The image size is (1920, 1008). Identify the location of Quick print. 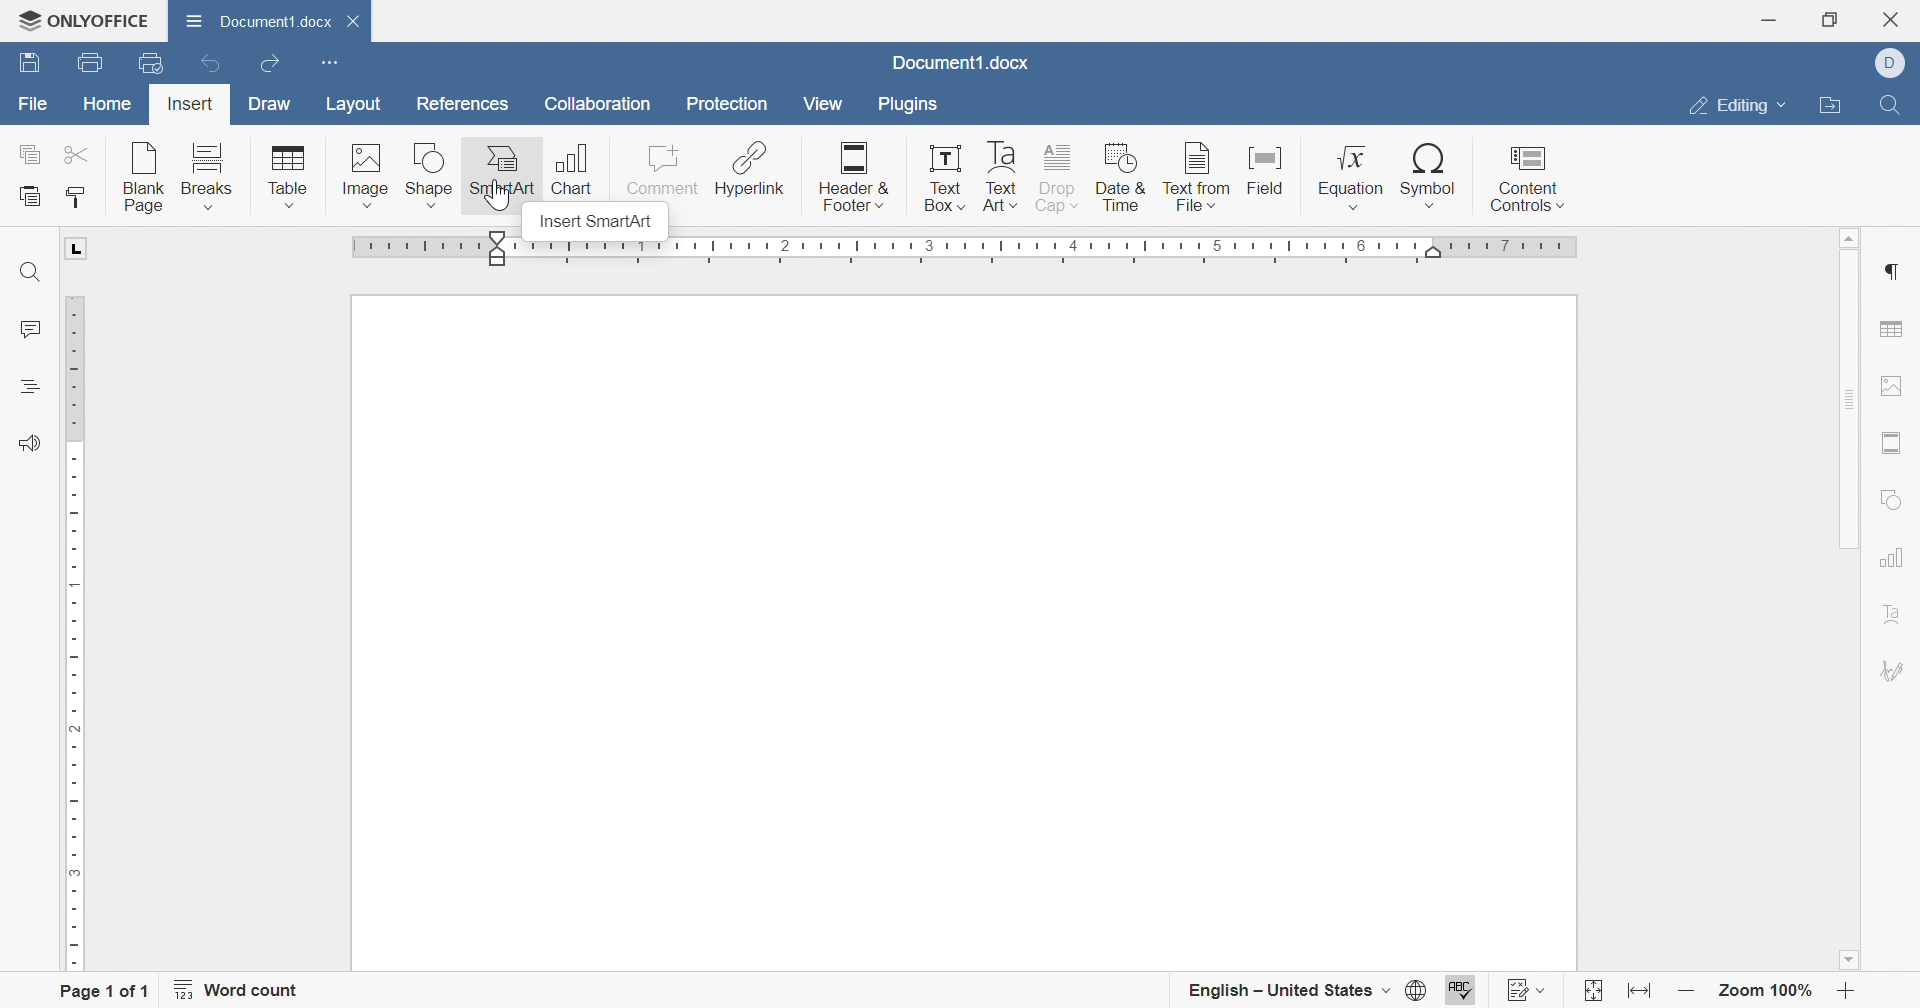
(153, 65).